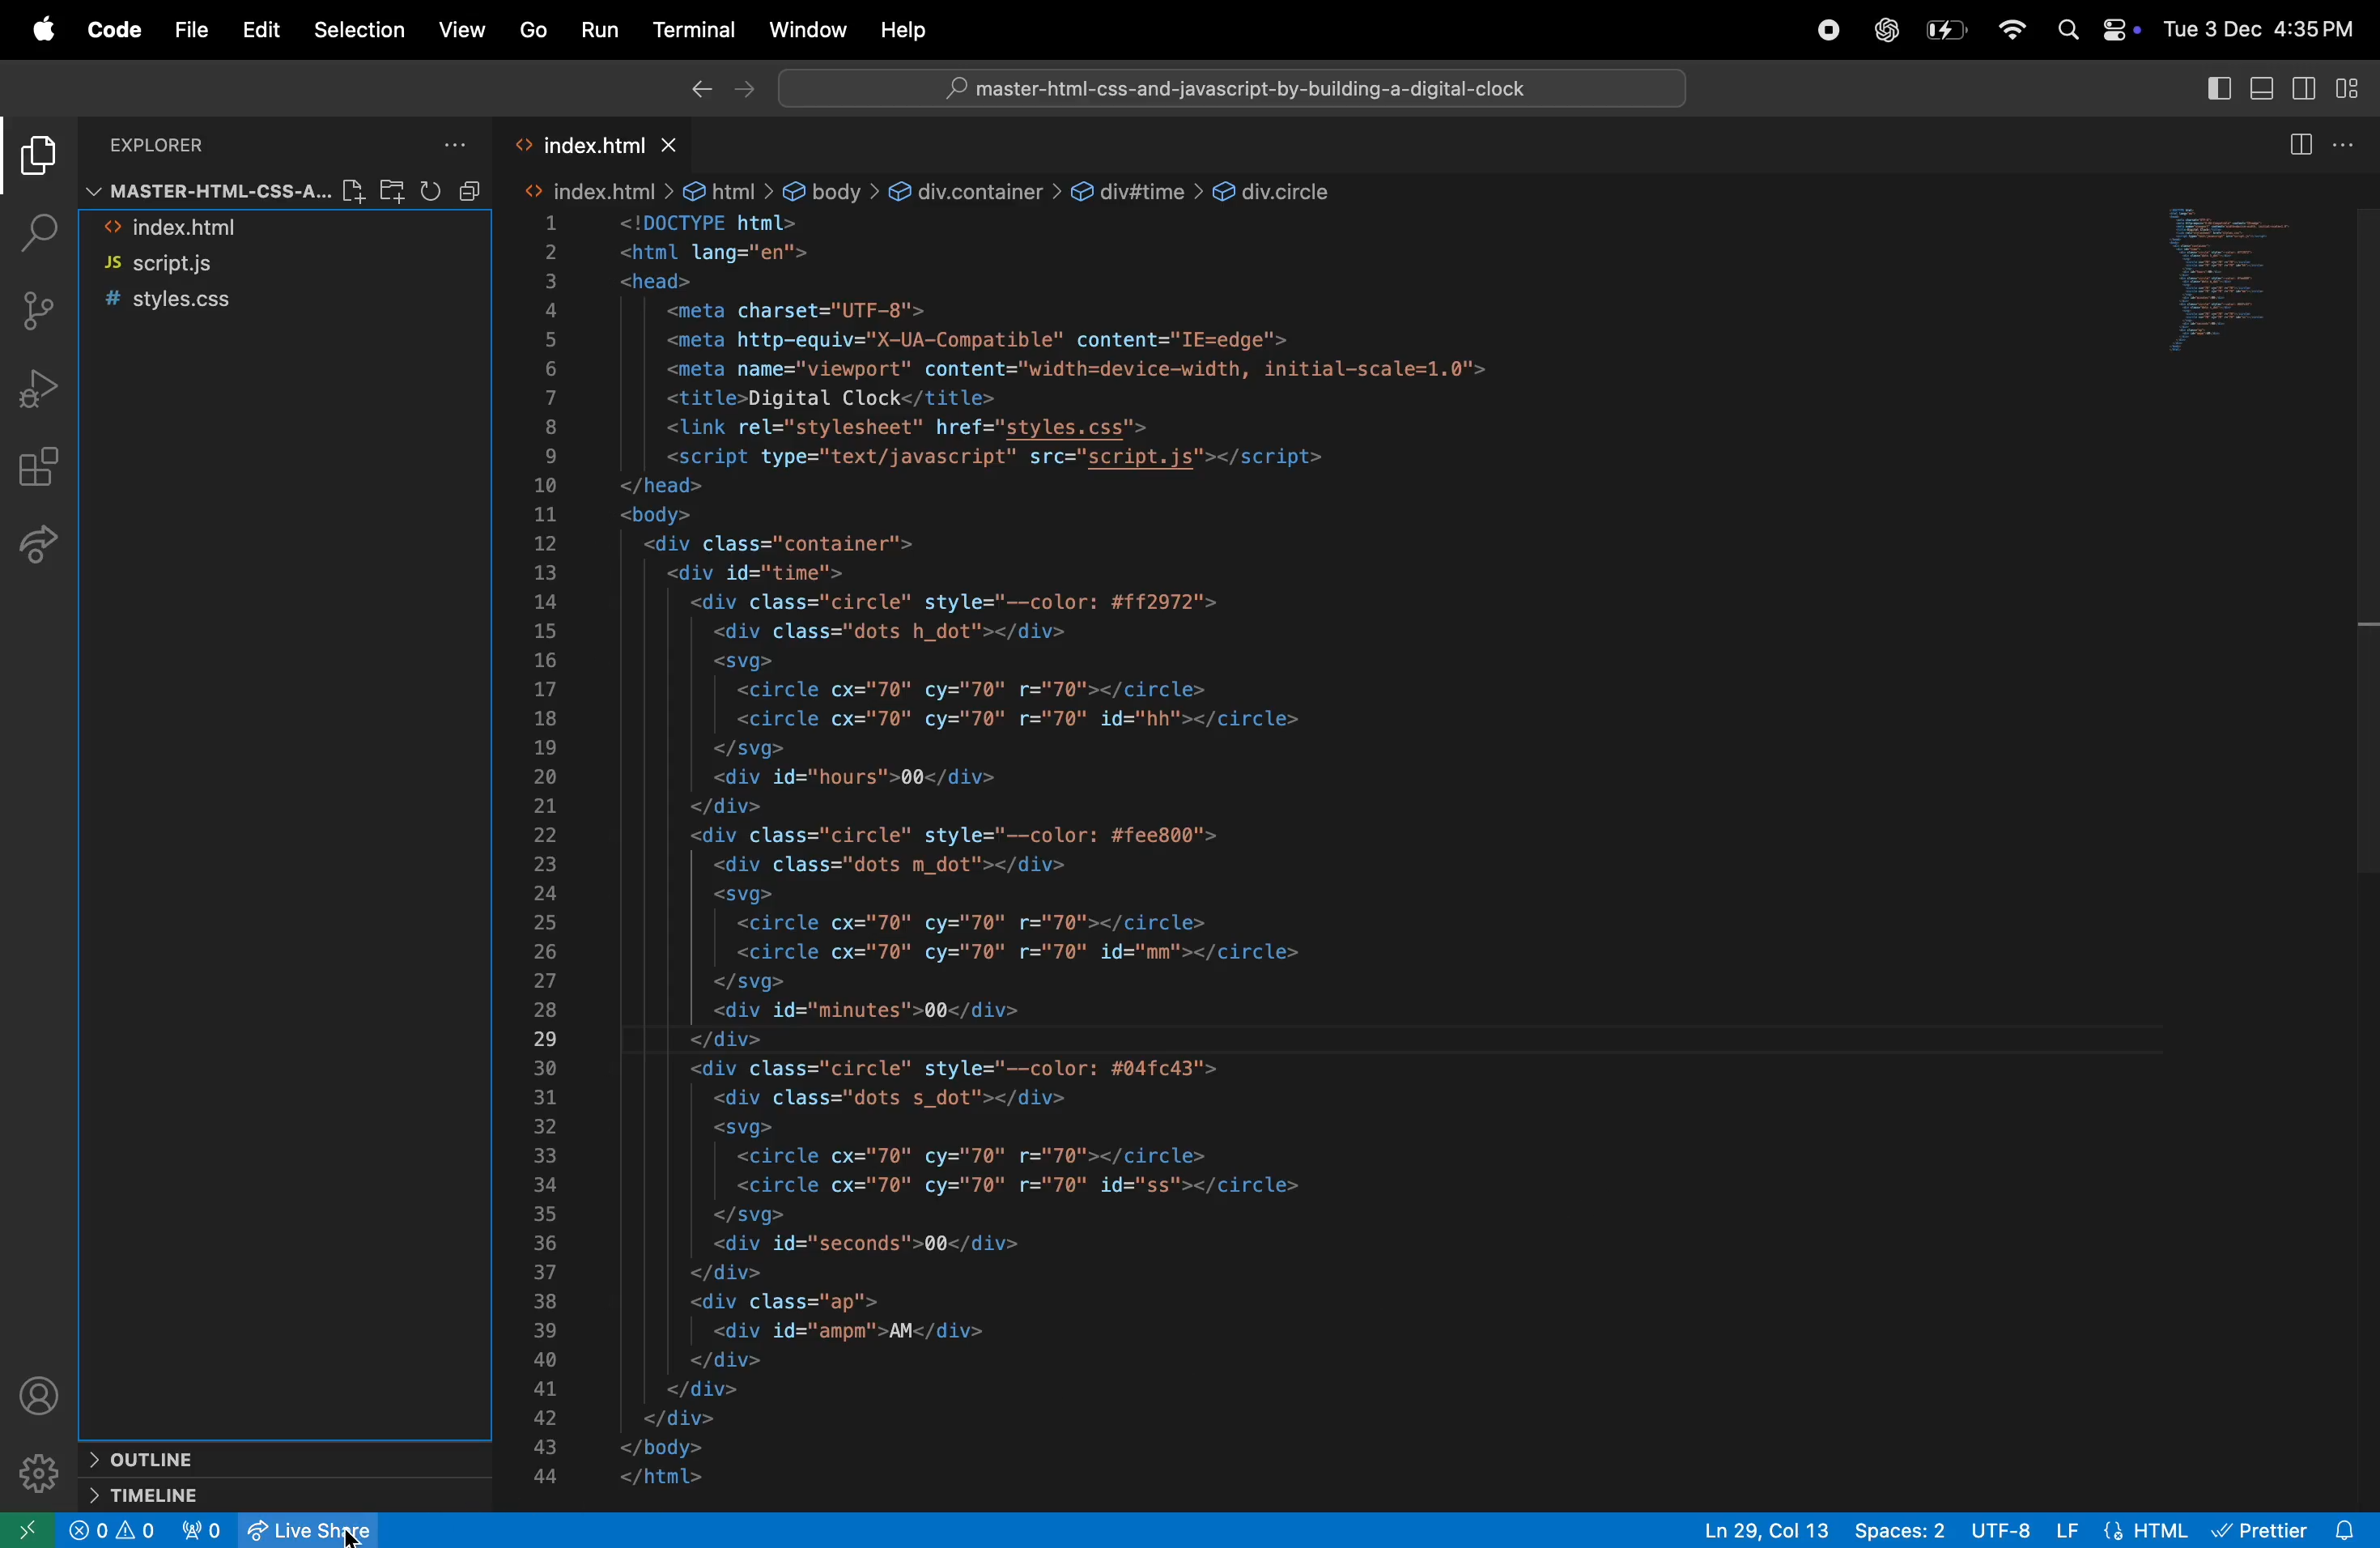 Image resolution: width=2380 pixels, height=1548 pixels. What do you see at coordinates (186, 28) in the screenshot?
I see `file` at bounding box center [186, 28].